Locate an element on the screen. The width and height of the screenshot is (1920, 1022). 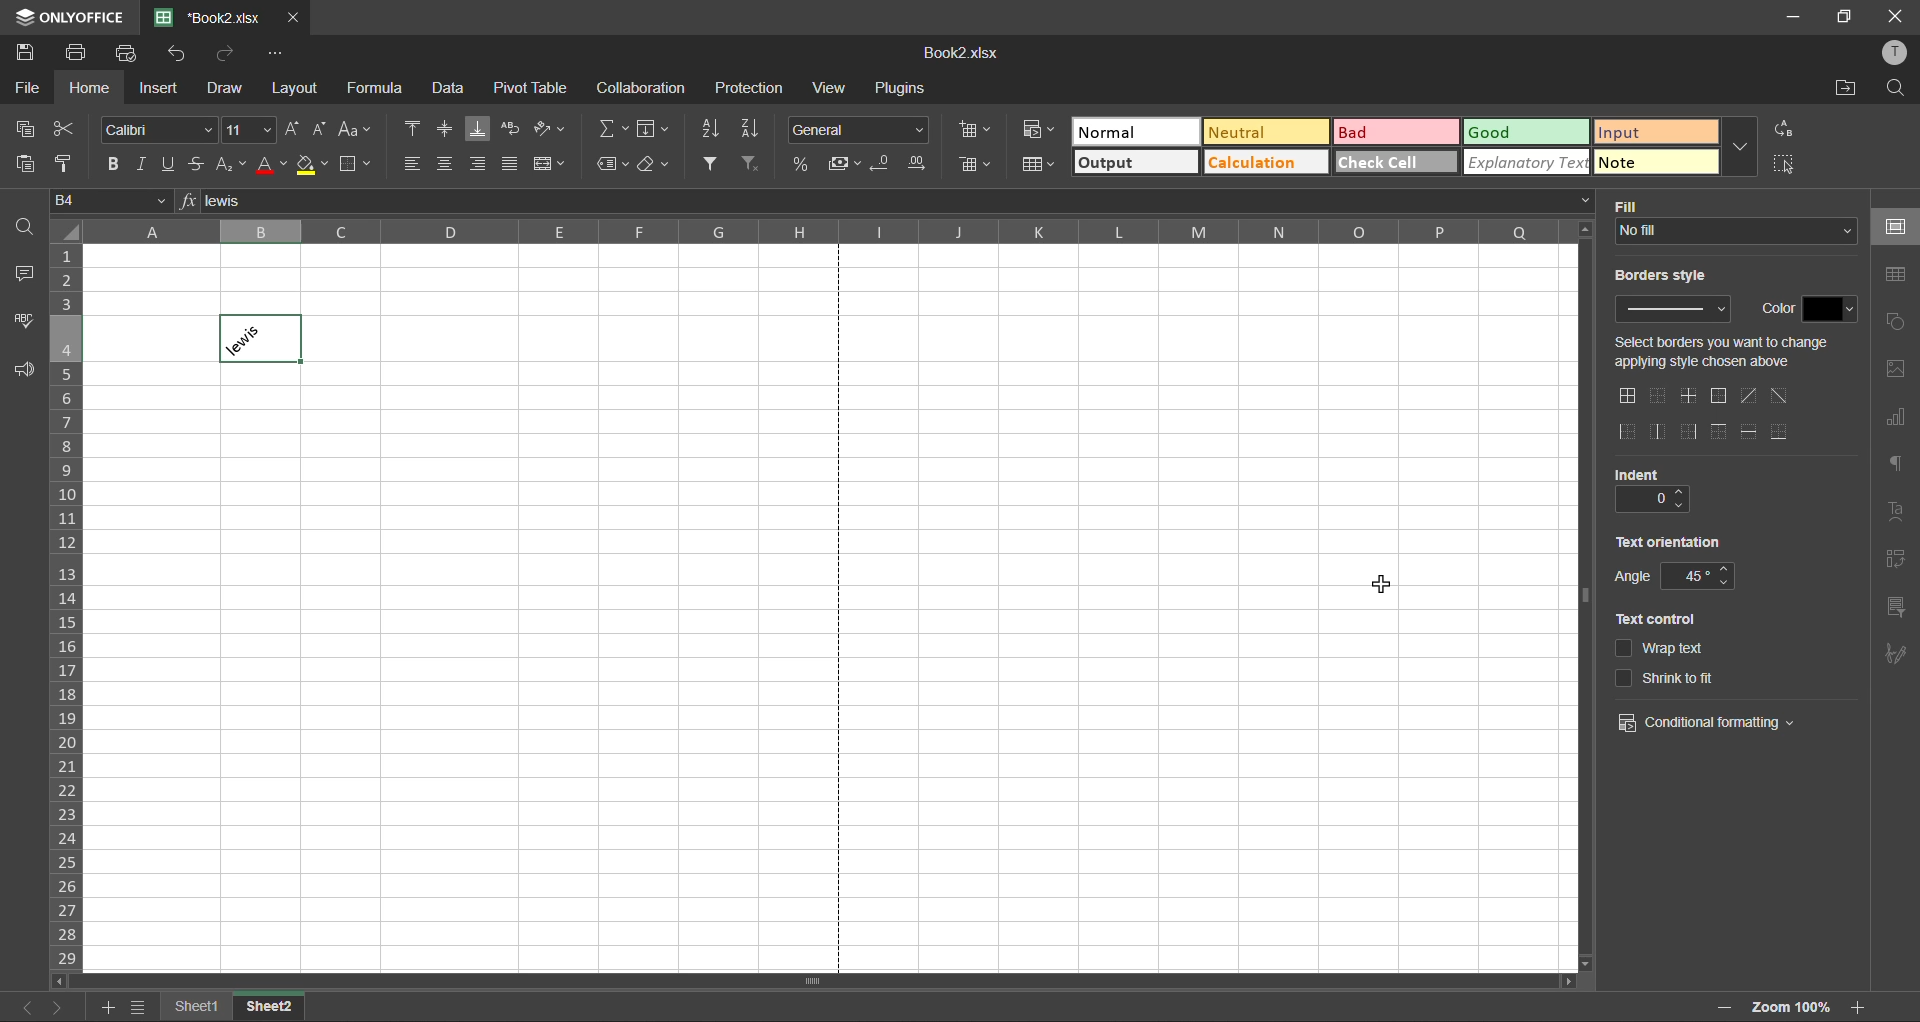
table is located at coordinates (1896, 277).